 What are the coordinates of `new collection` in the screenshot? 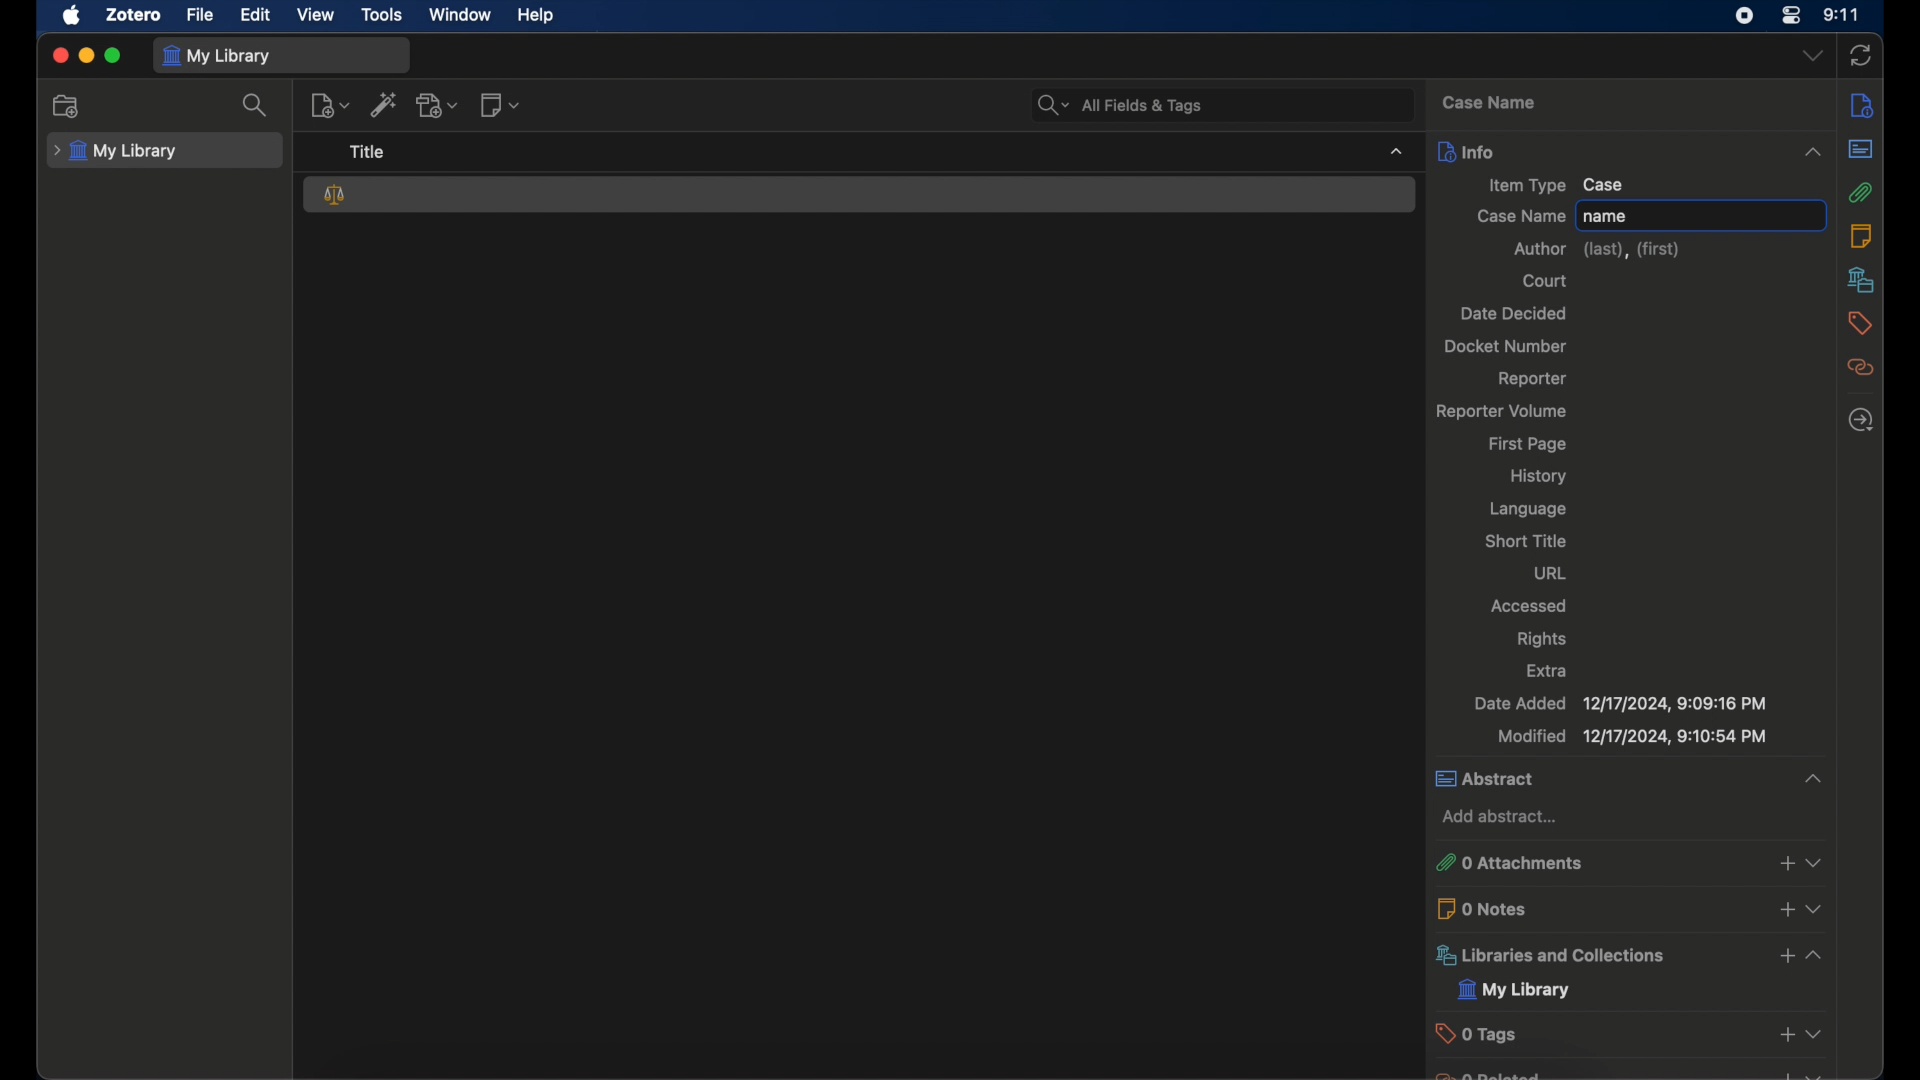 It's located at (67, 107).